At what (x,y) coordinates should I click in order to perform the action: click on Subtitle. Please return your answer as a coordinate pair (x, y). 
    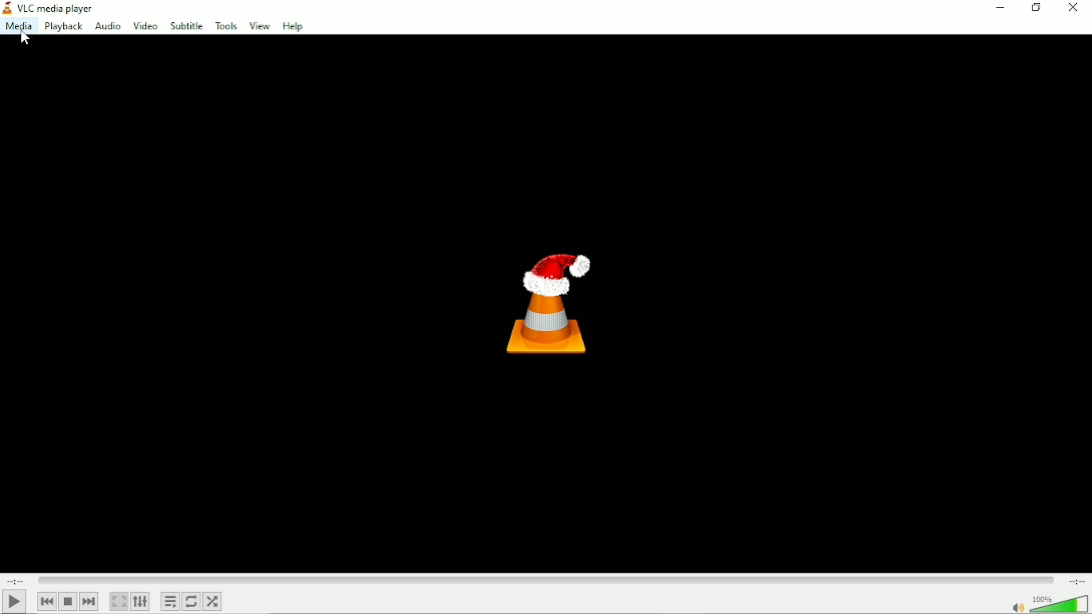
    Looking at the image, I should click on (187, 25).